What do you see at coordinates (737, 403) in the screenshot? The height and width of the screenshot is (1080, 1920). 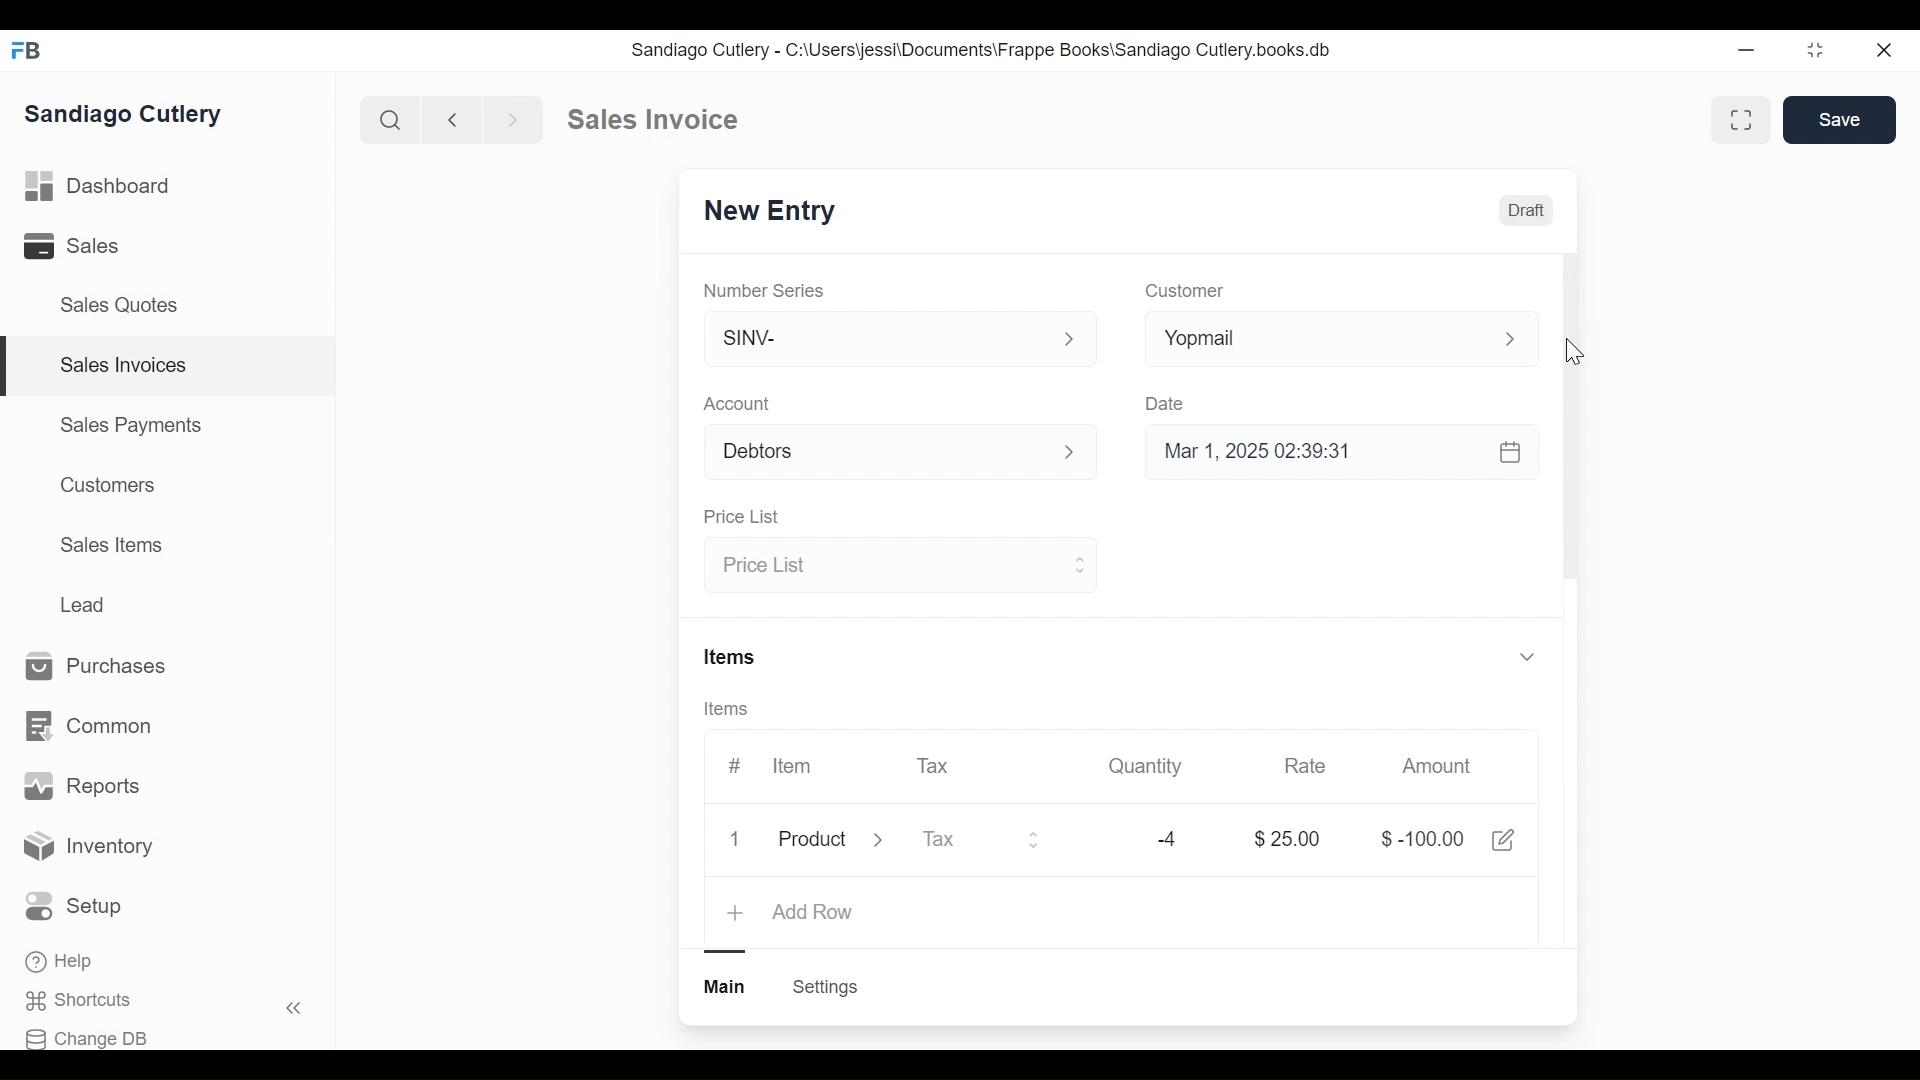 I see `Account` at bounding box center [737, 403].